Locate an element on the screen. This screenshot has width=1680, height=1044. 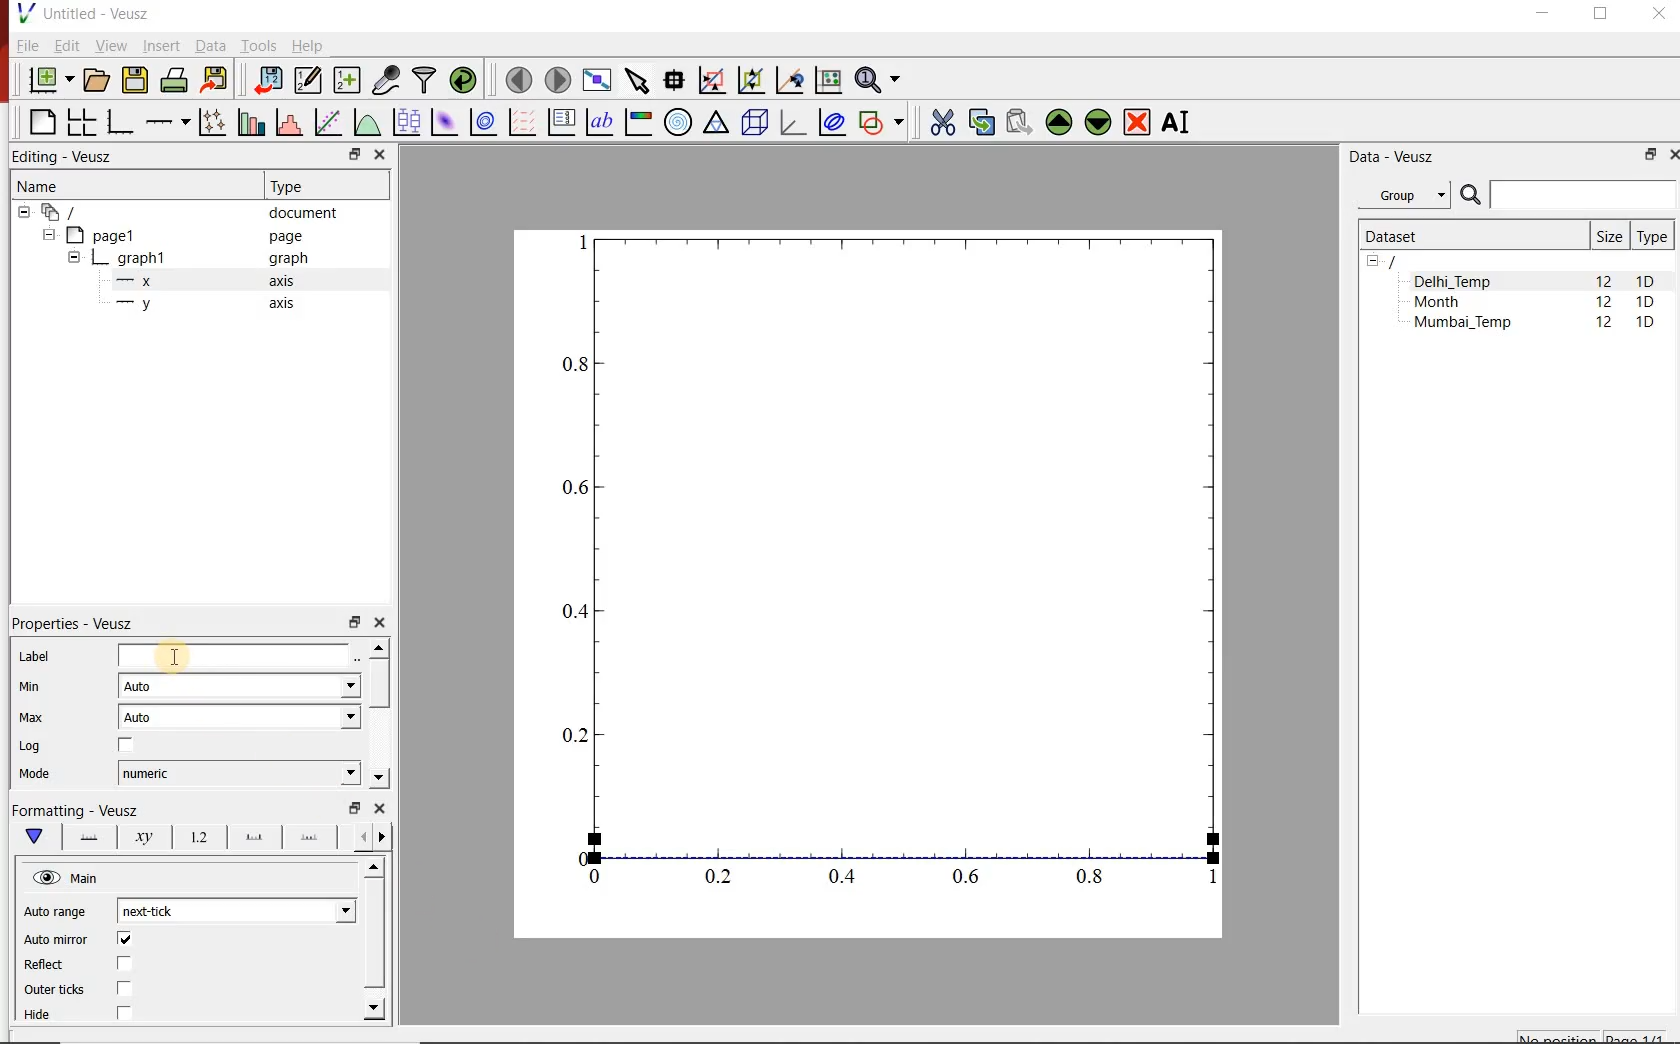
1D is located at coordinates (1645, 324).